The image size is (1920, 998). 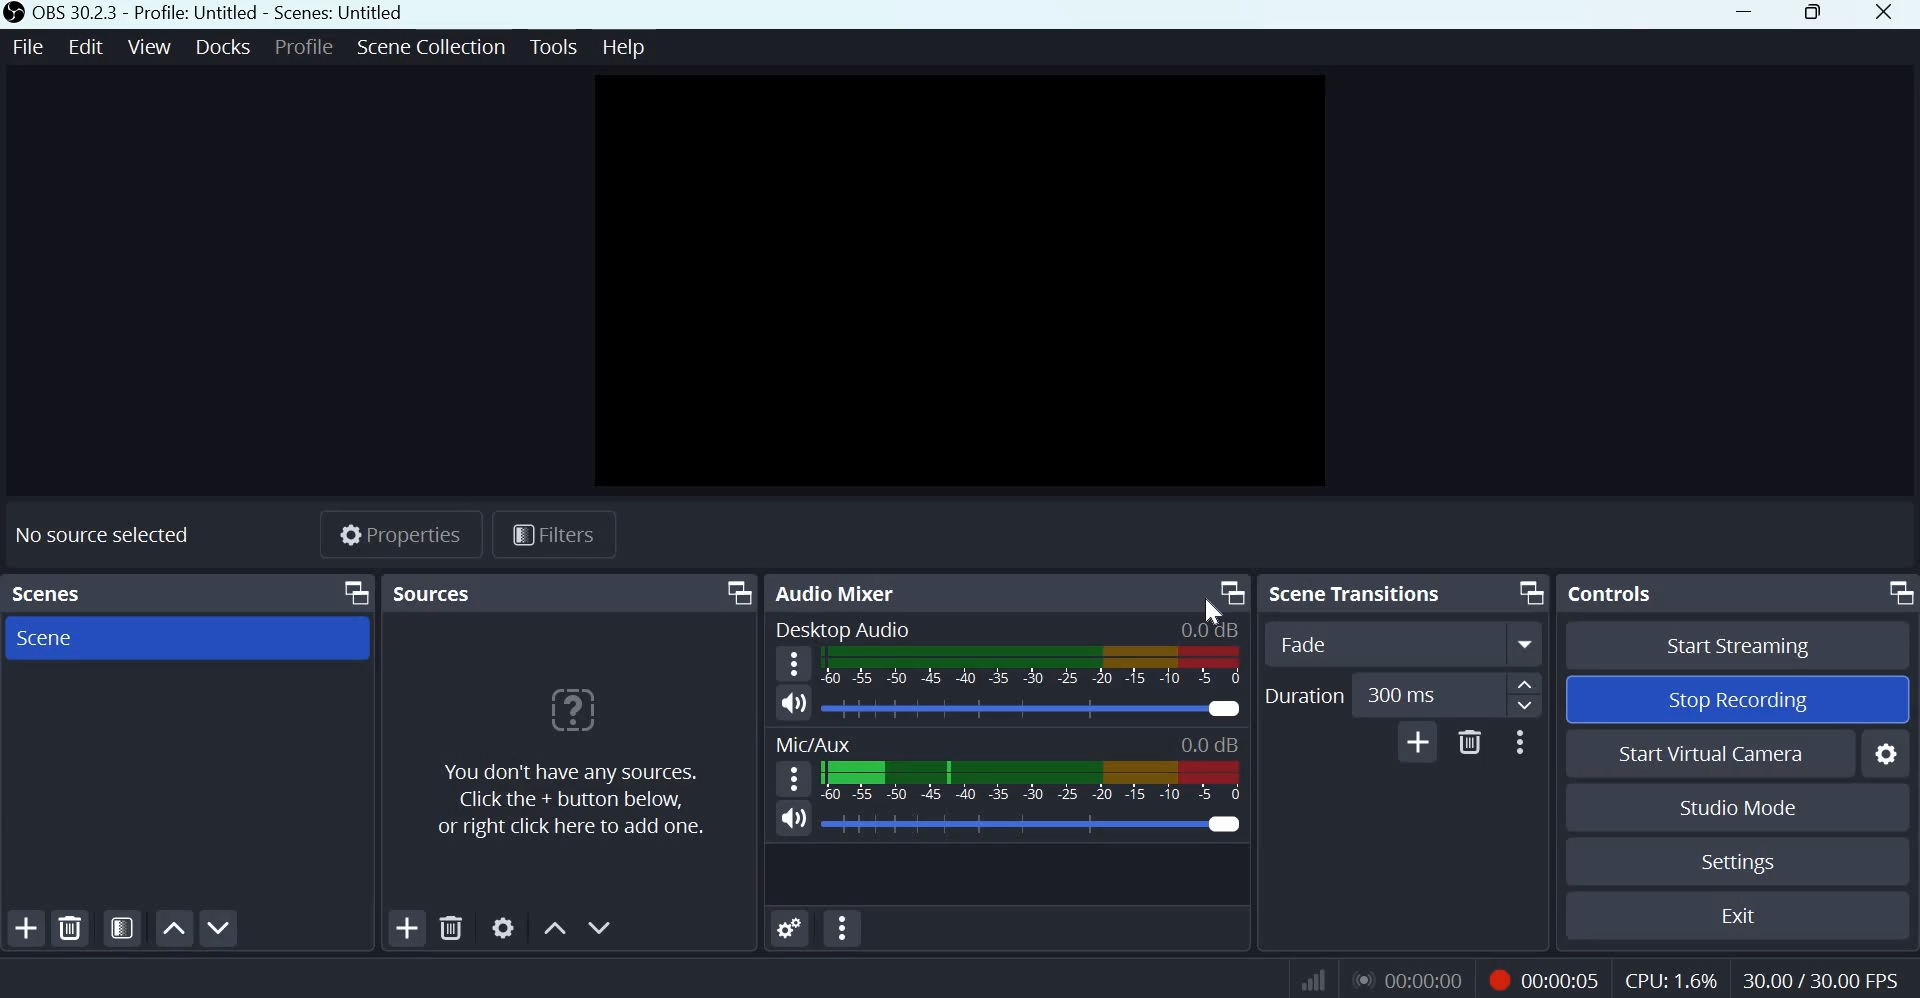 I want to click on 00:00:00, so click(x=1403, y=977).